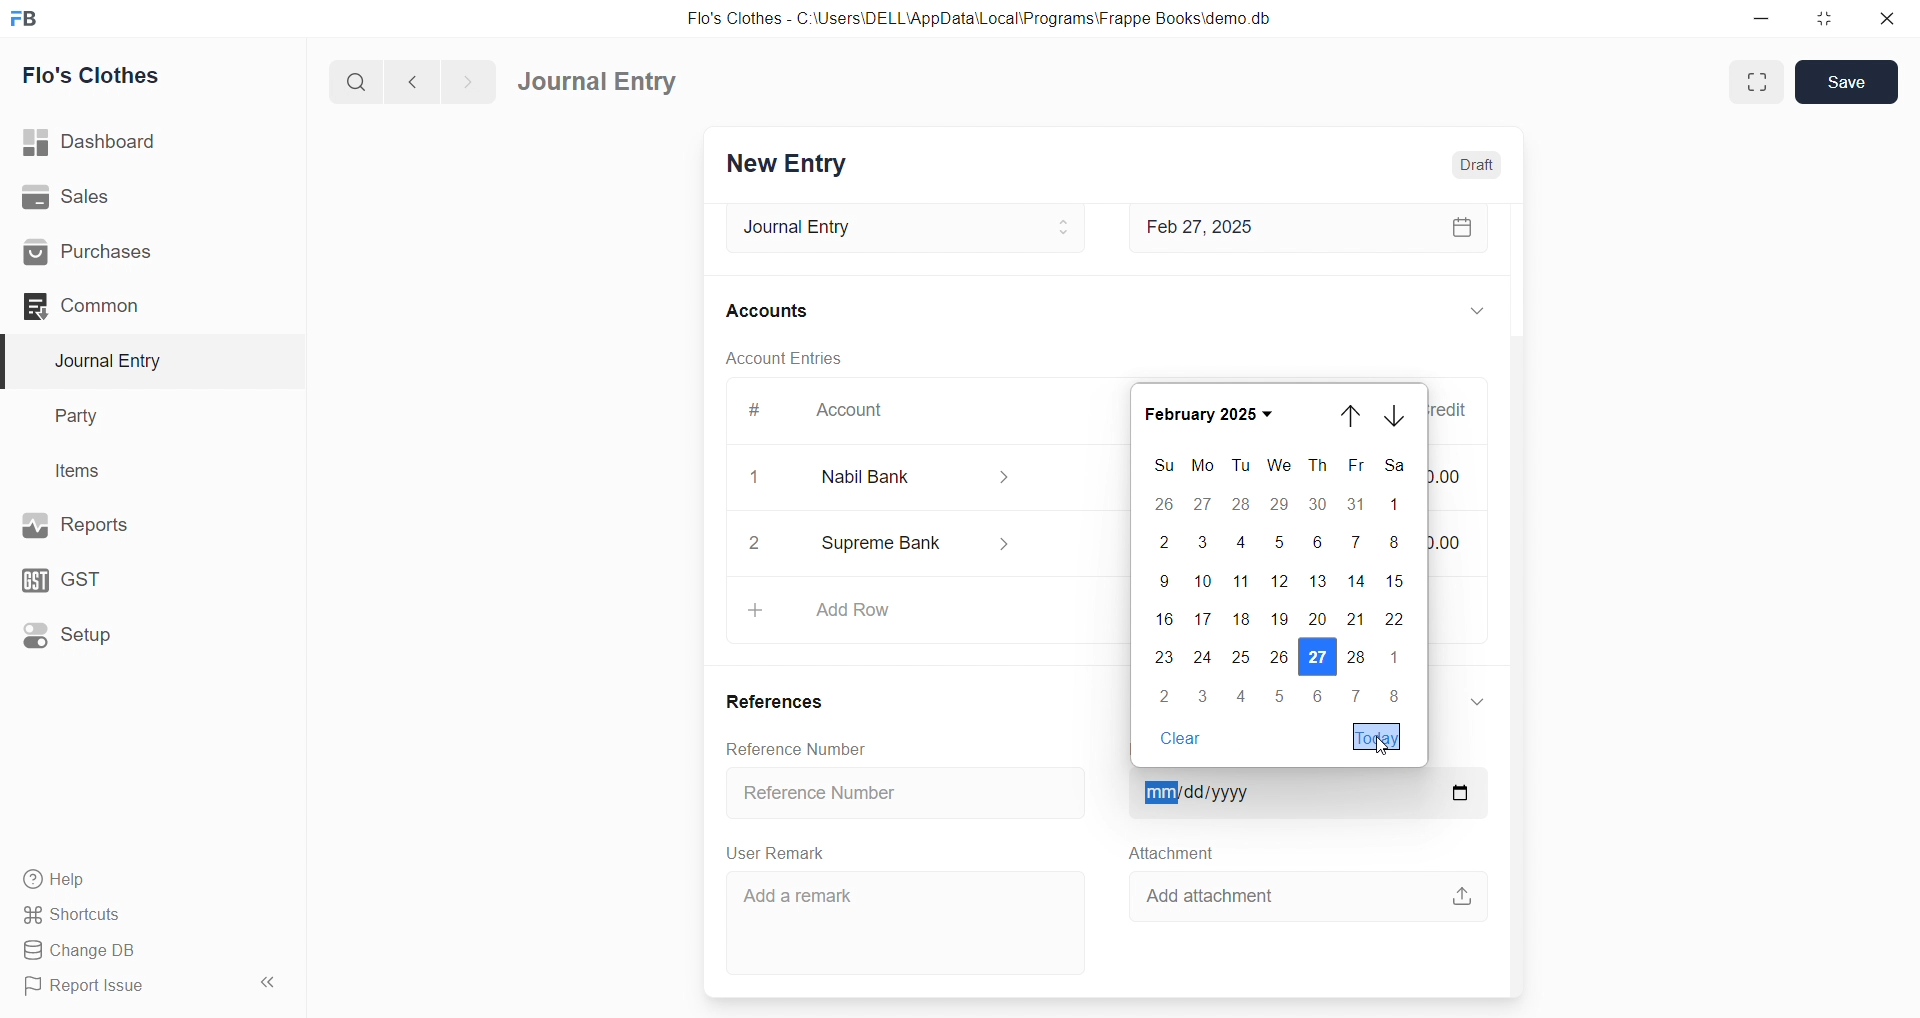 Image resolution: width=1920 pixels, height=1018 pixels. Describe the element at coordinates (1301, 793) in the screenshot. I see `mm/dd/yyyy` at that location.